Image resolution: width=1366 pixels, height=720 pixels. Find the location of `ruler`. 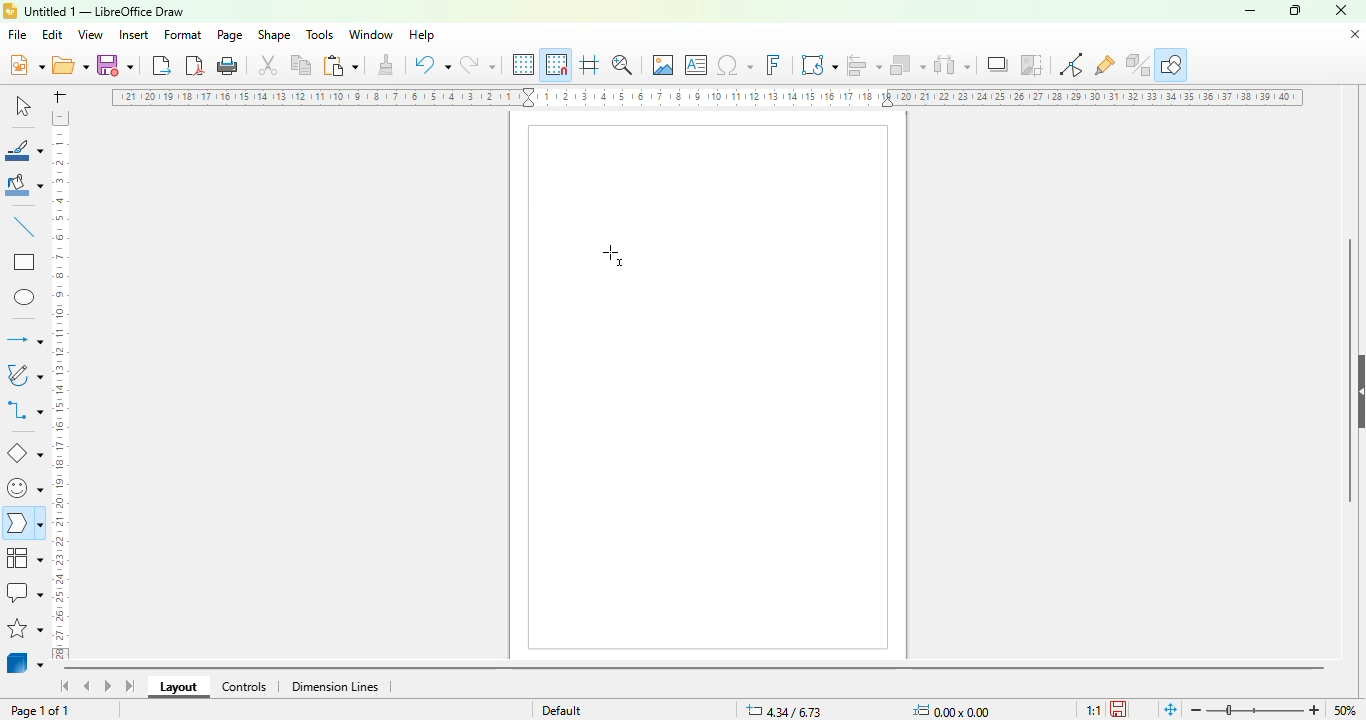

ruler is located at coordinates (707, 97).